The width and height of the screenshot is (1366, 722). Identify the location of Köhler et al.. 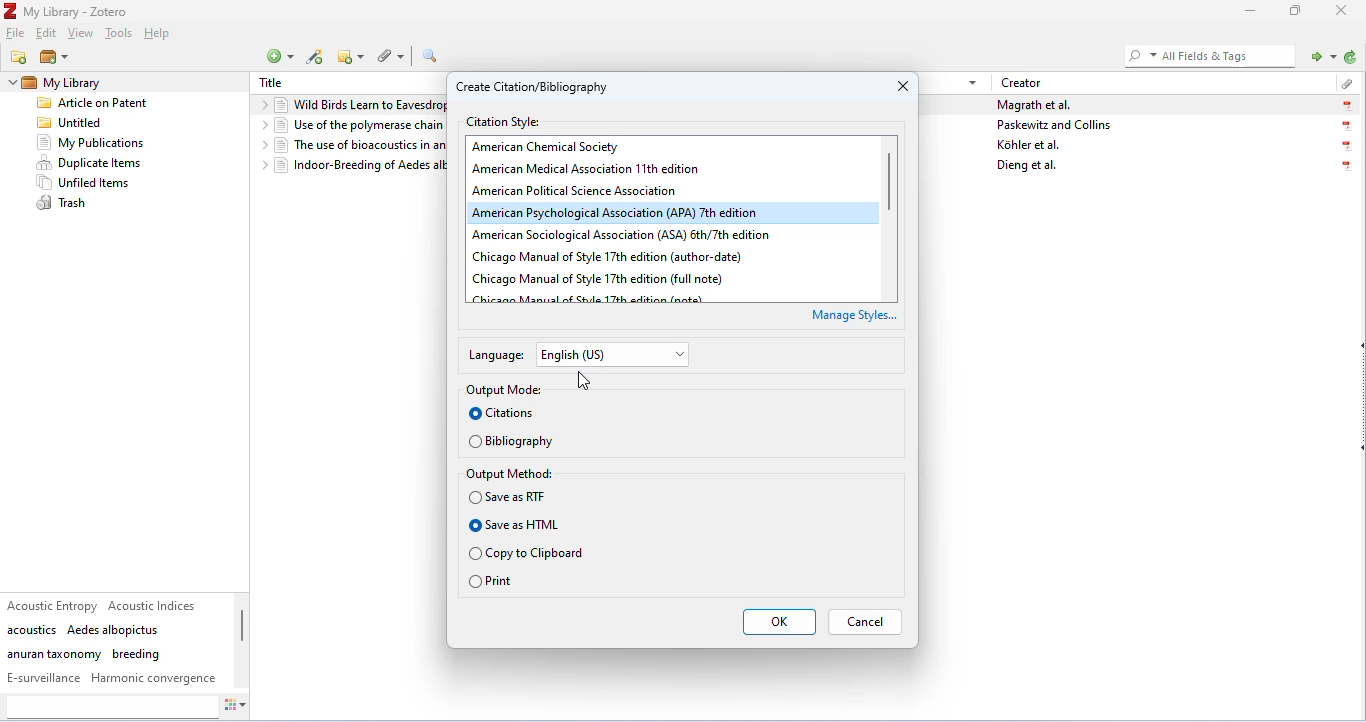
(1030, 145).